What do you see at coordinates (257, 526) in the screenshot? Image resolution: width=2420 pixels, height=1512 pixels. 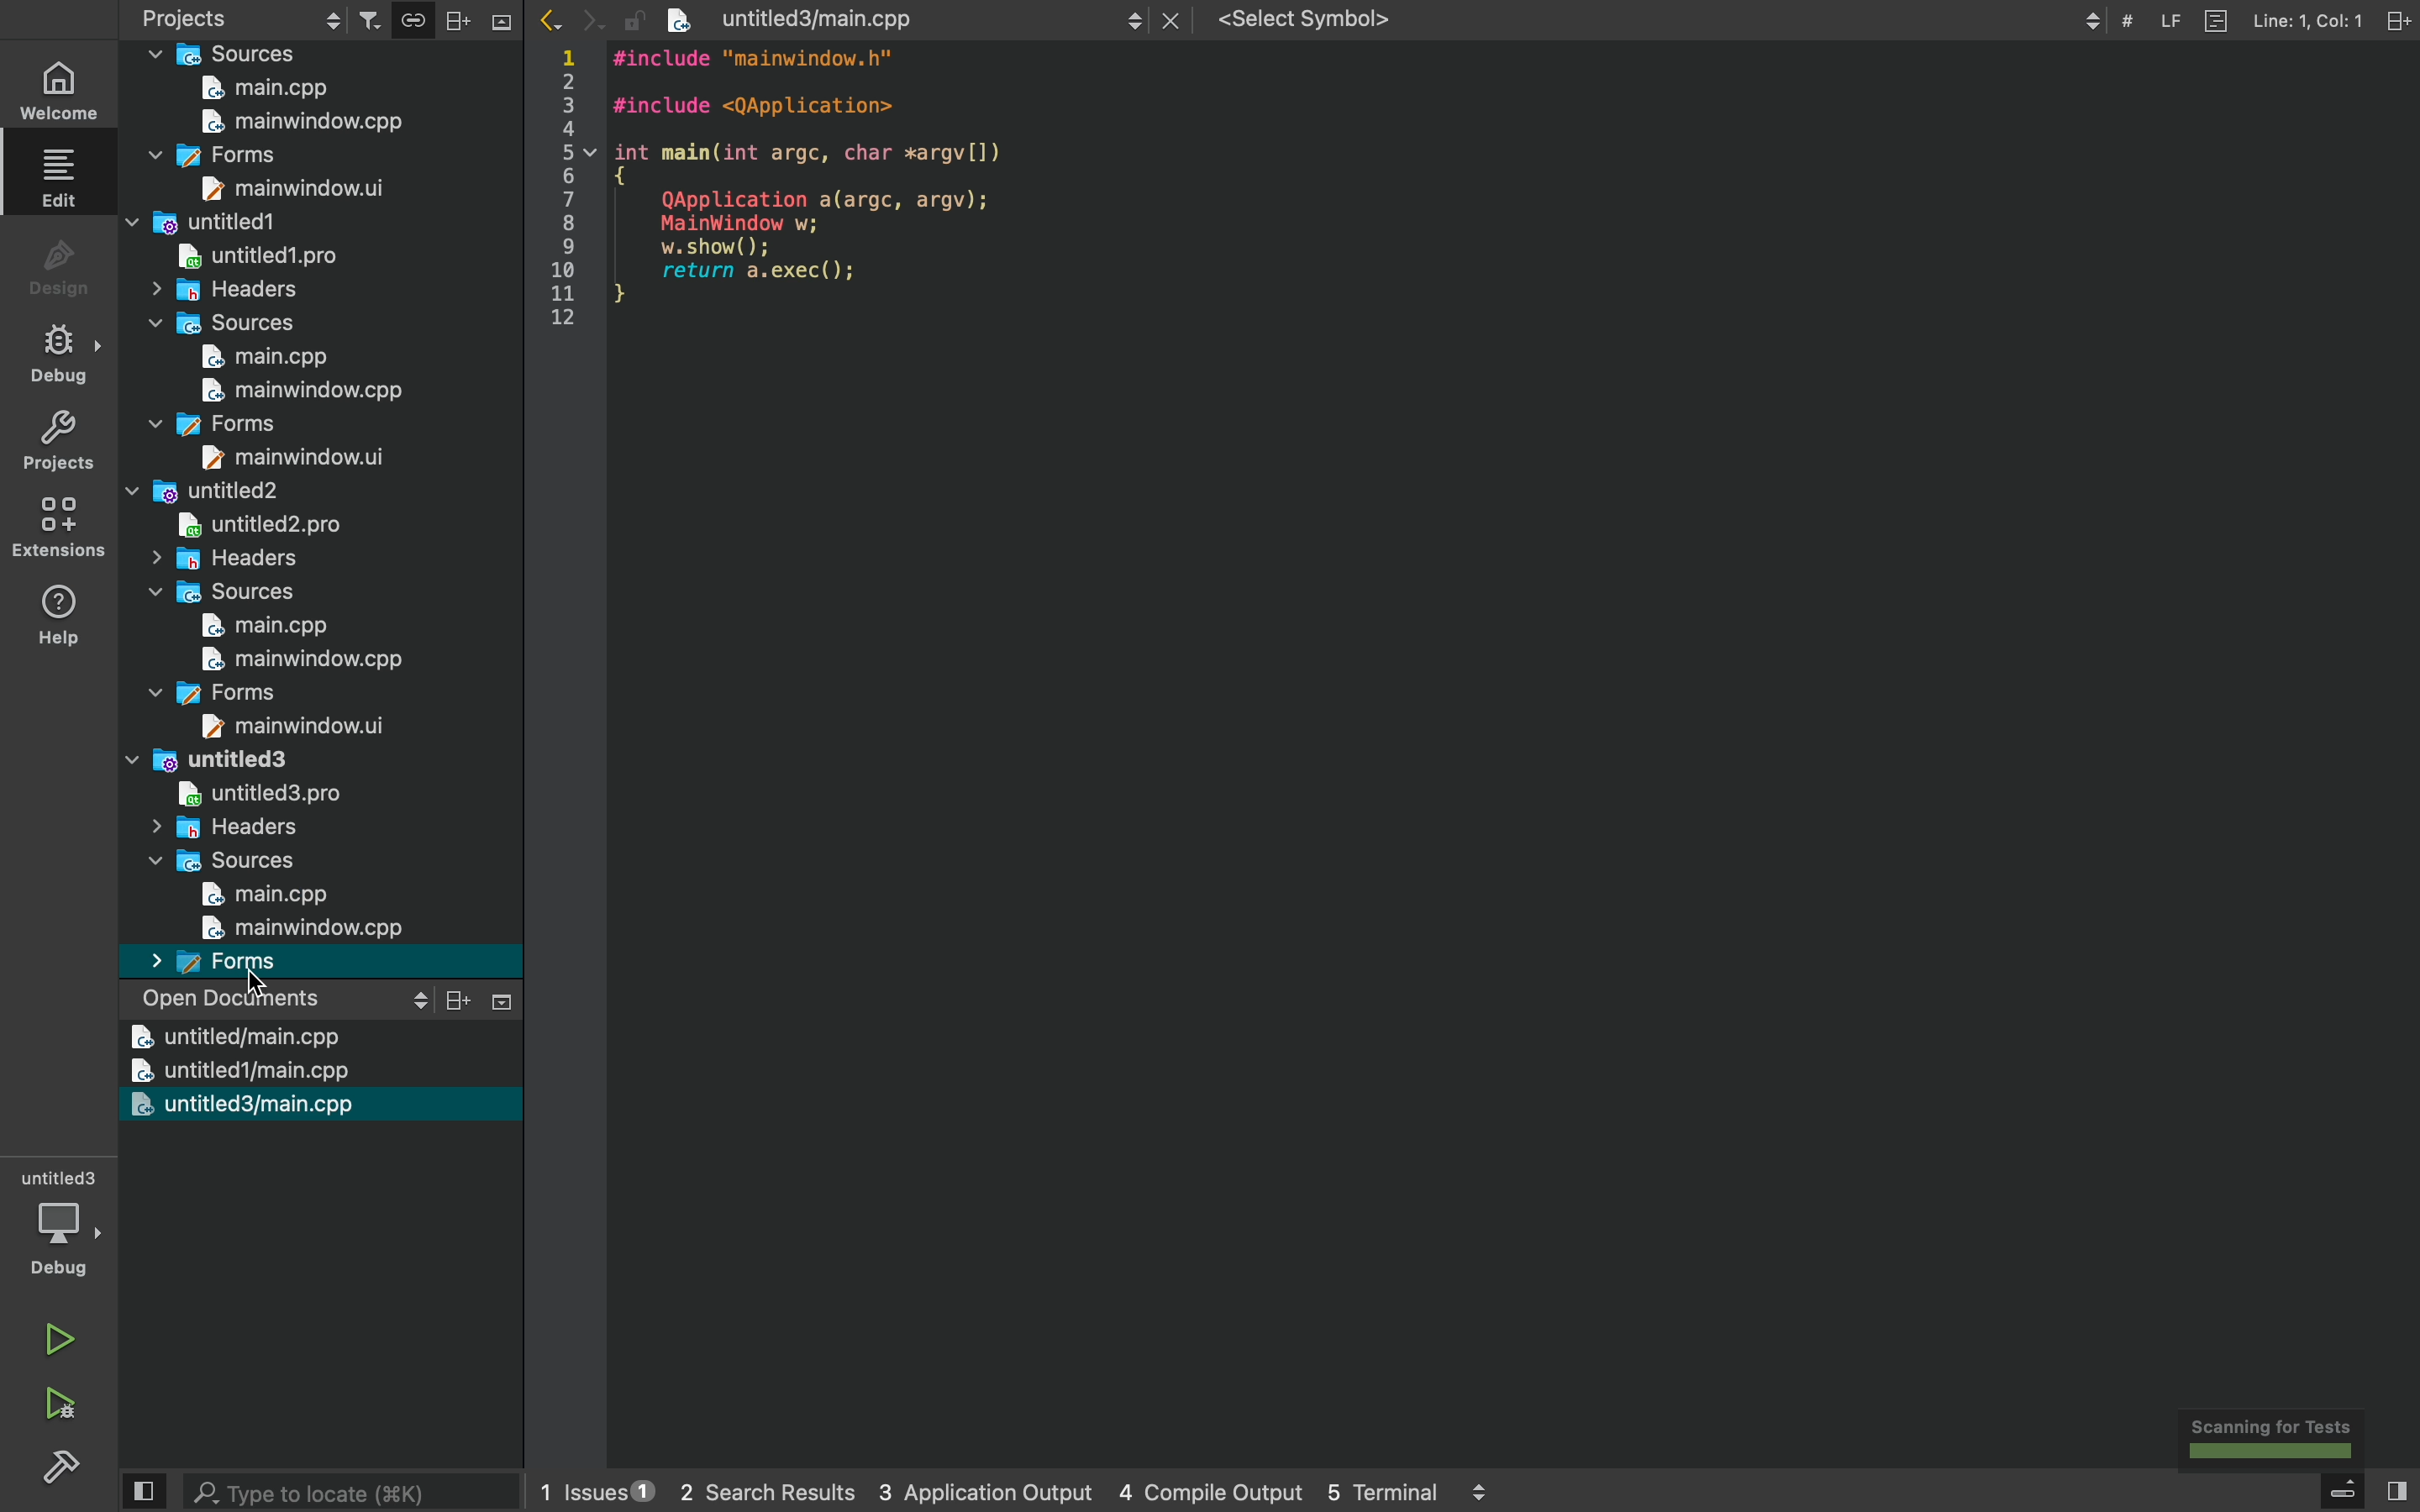 I see `untitled2` at bounding box center [257, 526].